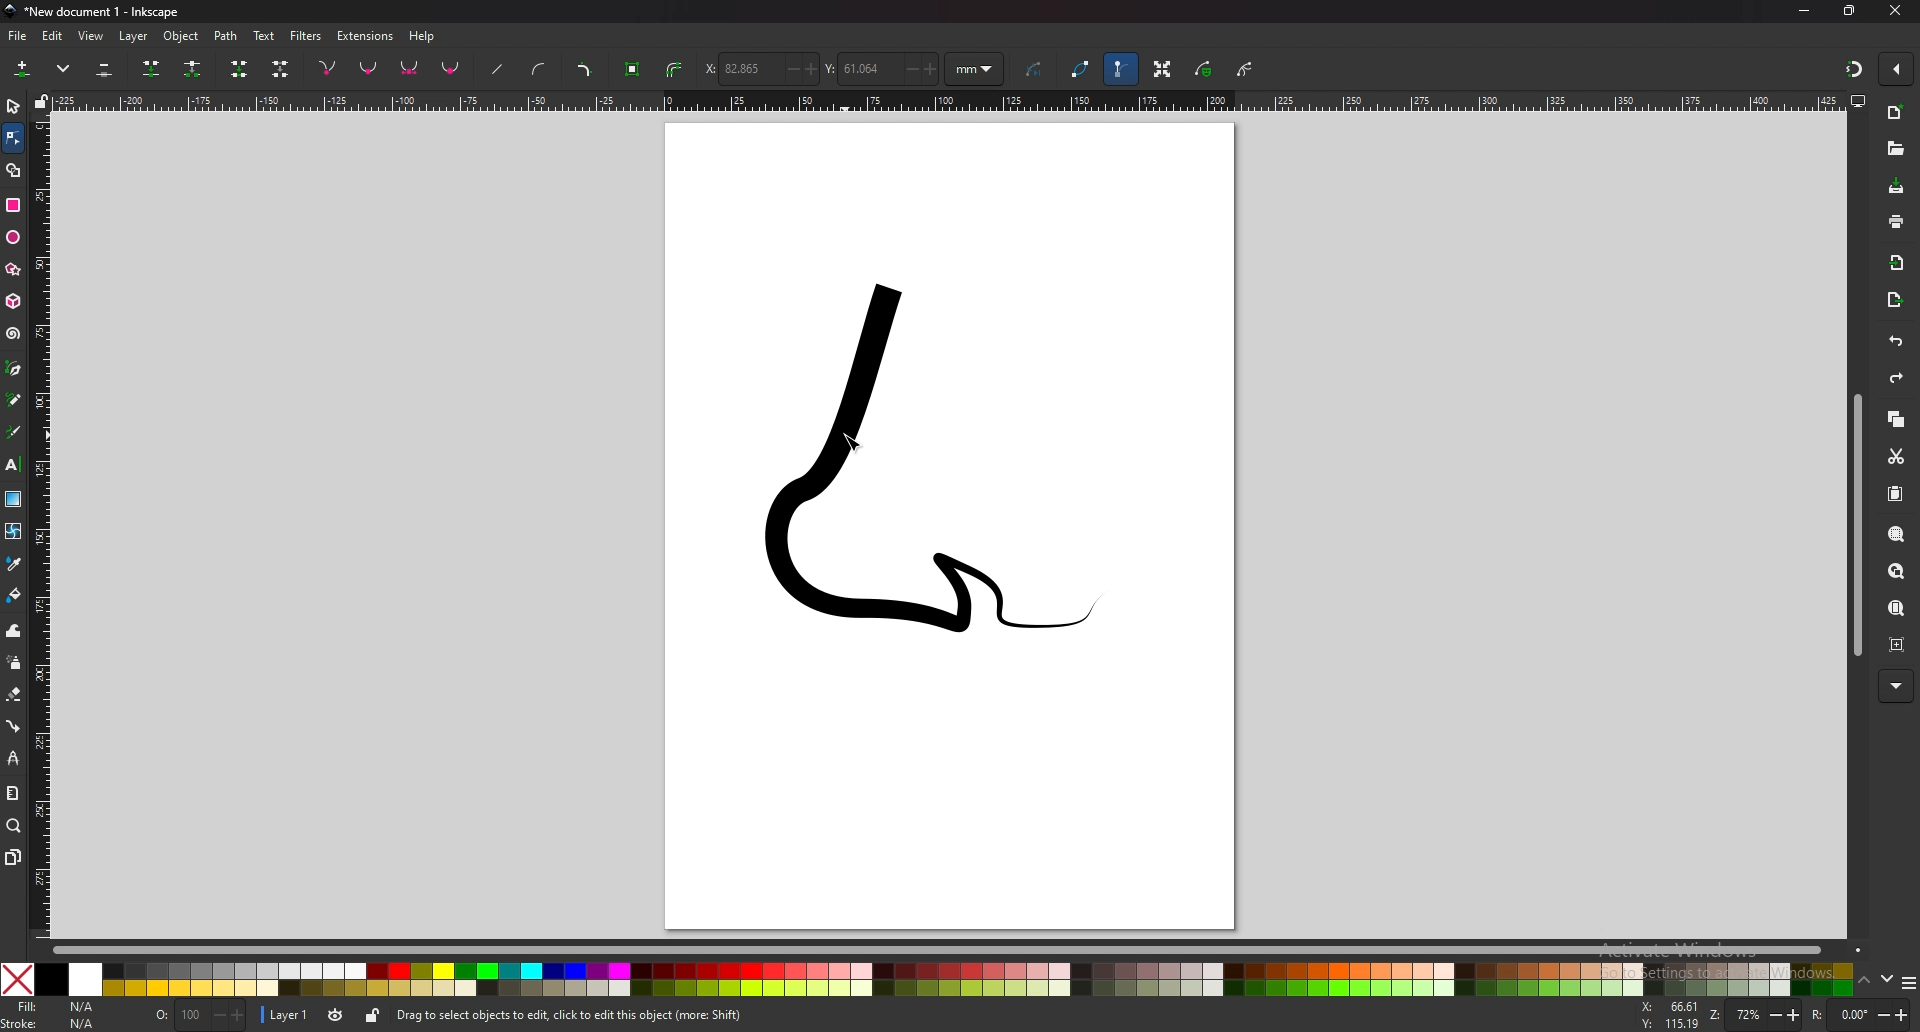 The width and height of the screenshot is (1920, 1032). What do you see at coordinates (1894, 456) in the screenshot?
I see `cut` at bounding box center [1894, 456].